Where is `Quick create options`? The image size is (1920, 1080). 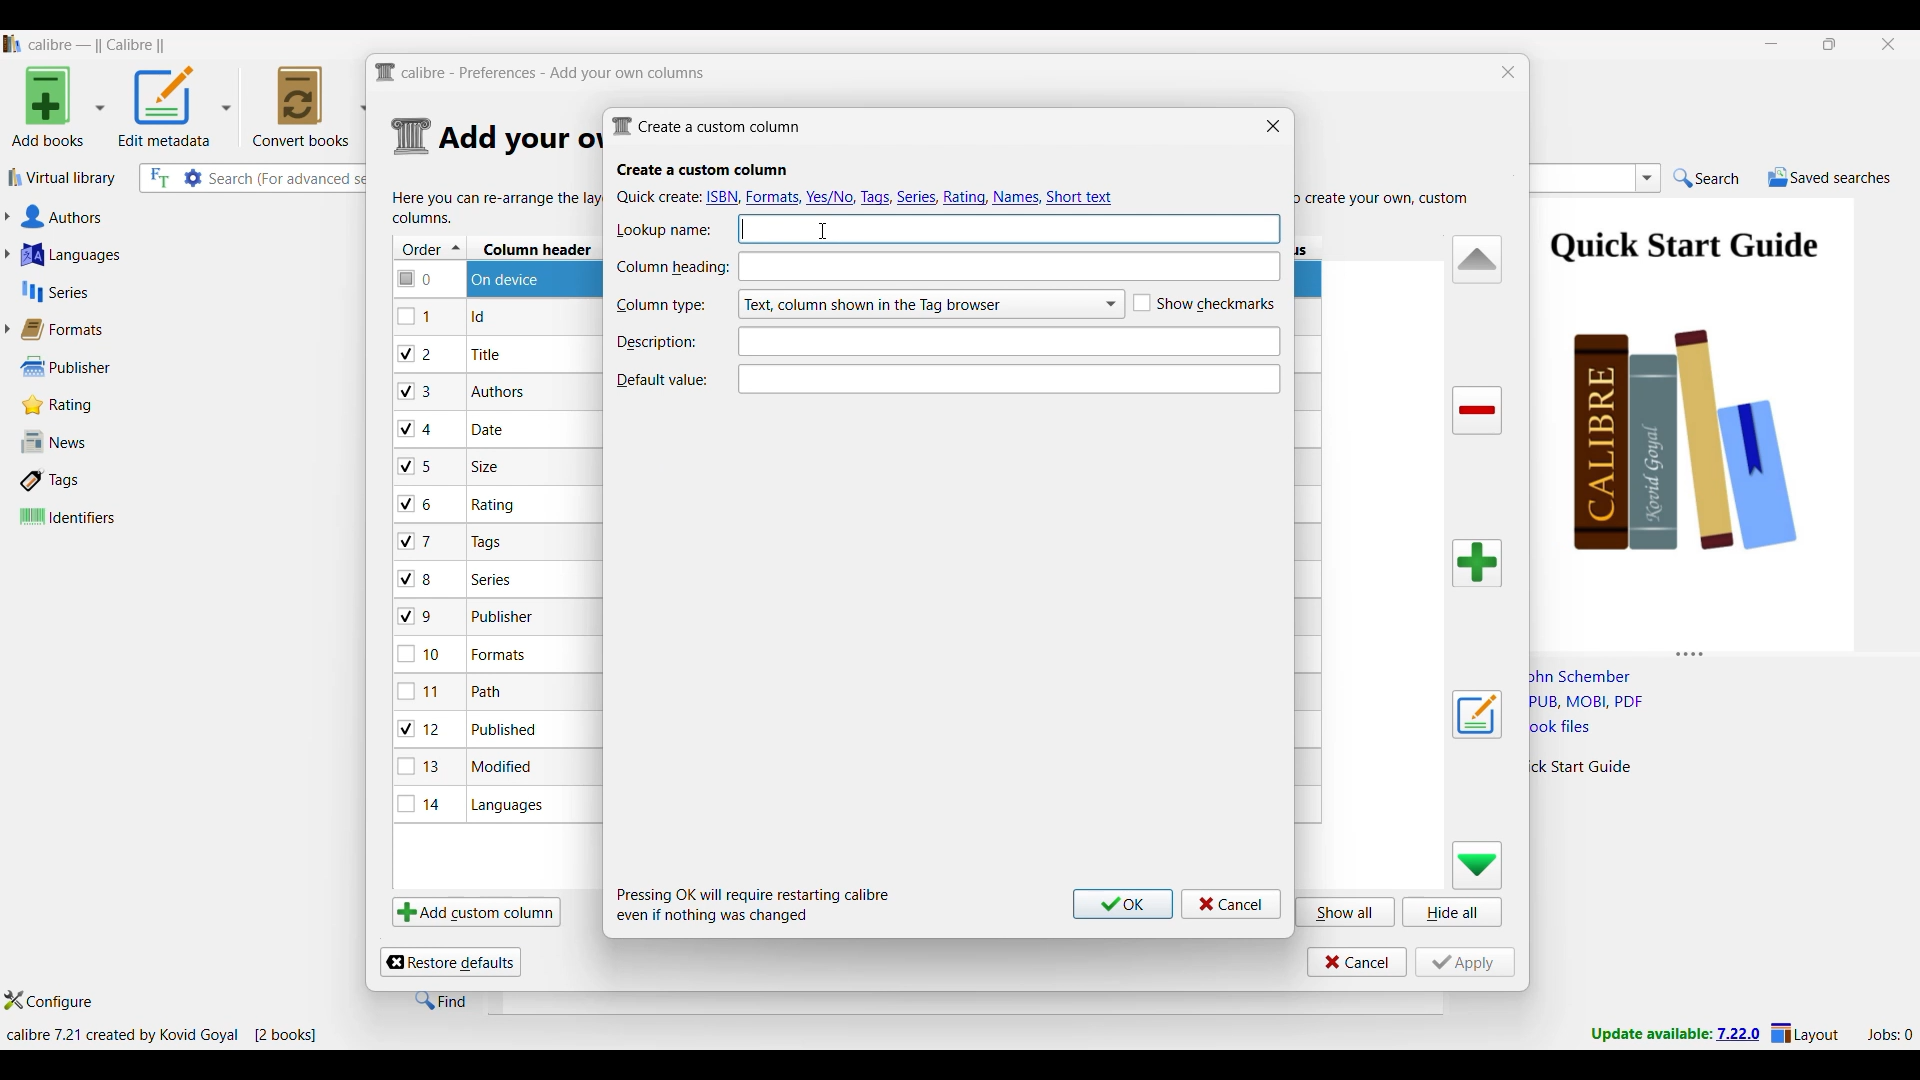
Quick create options is located at coordinates (868, 196).